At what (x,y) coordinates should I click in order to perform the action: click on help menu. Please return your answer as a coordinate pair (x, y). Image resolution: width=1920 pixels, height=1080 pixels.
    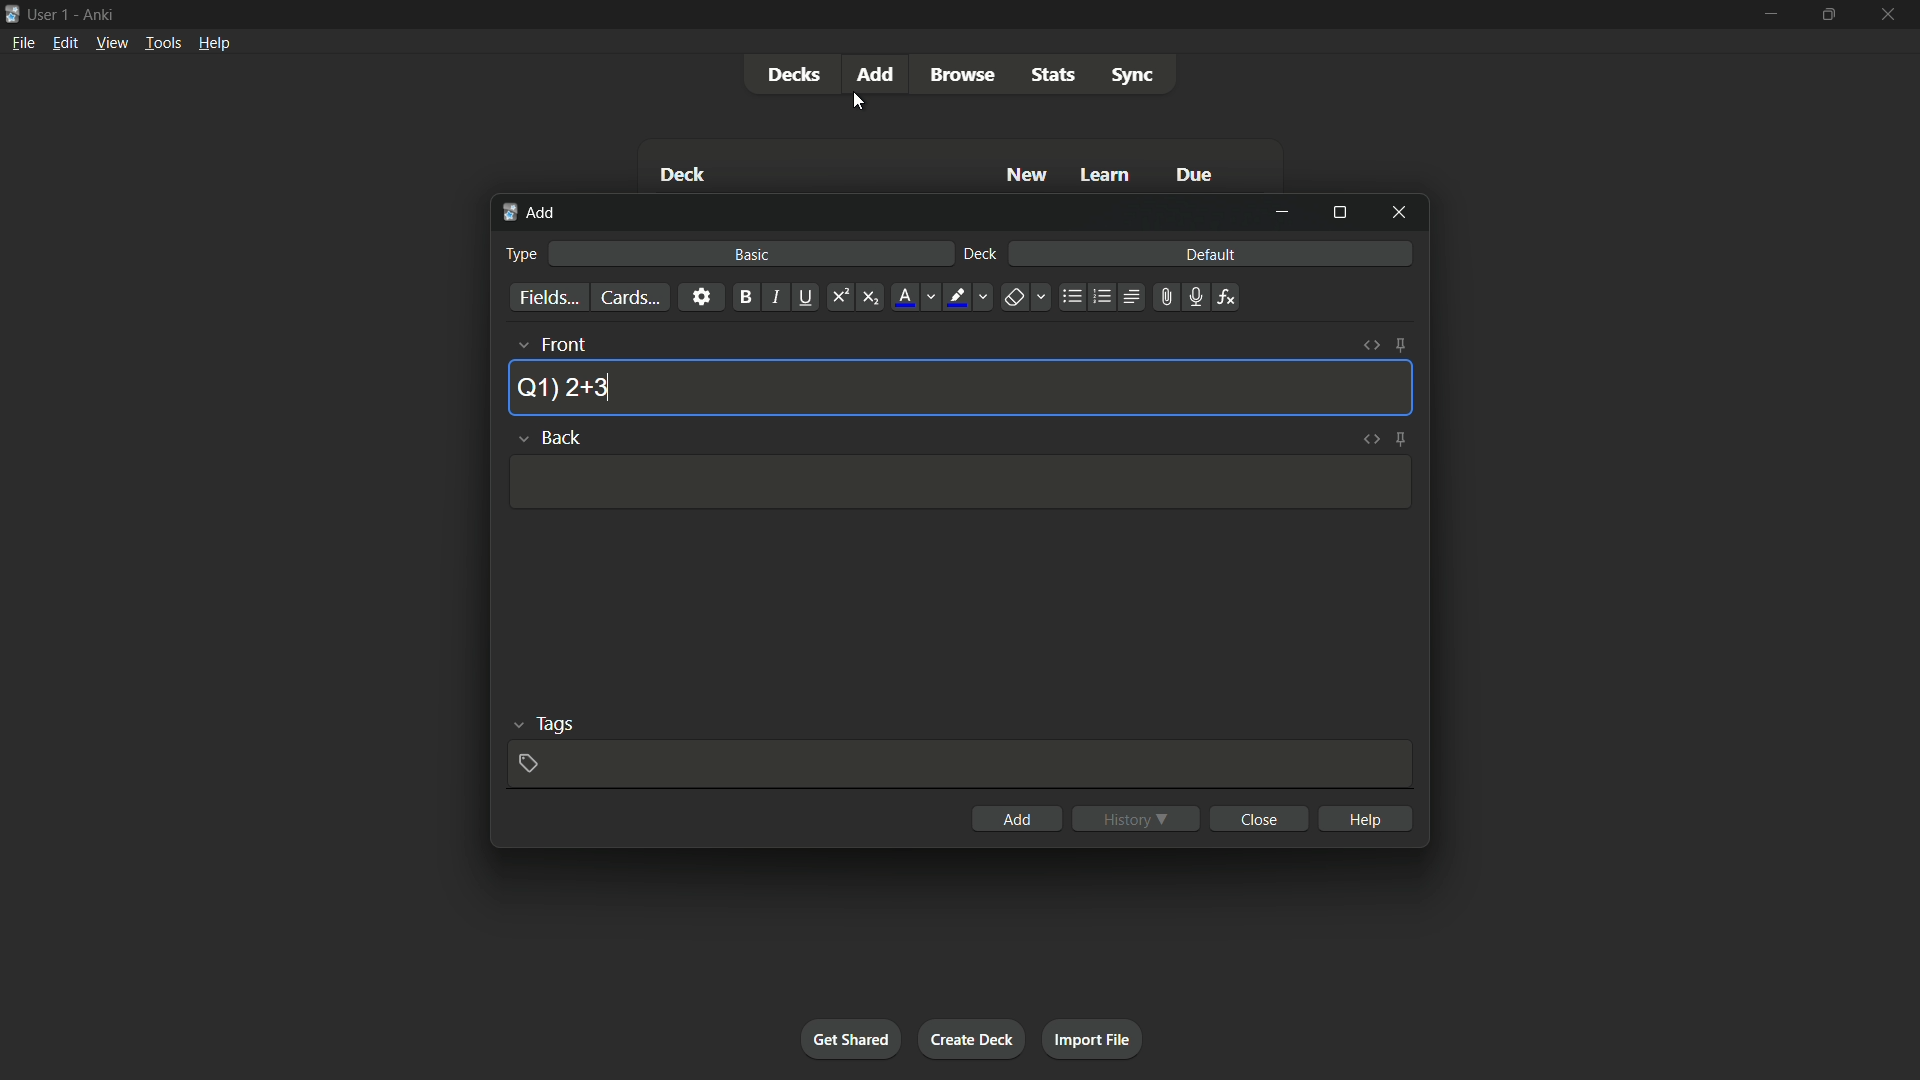
    Looking at the image, I should click on (213, 43).